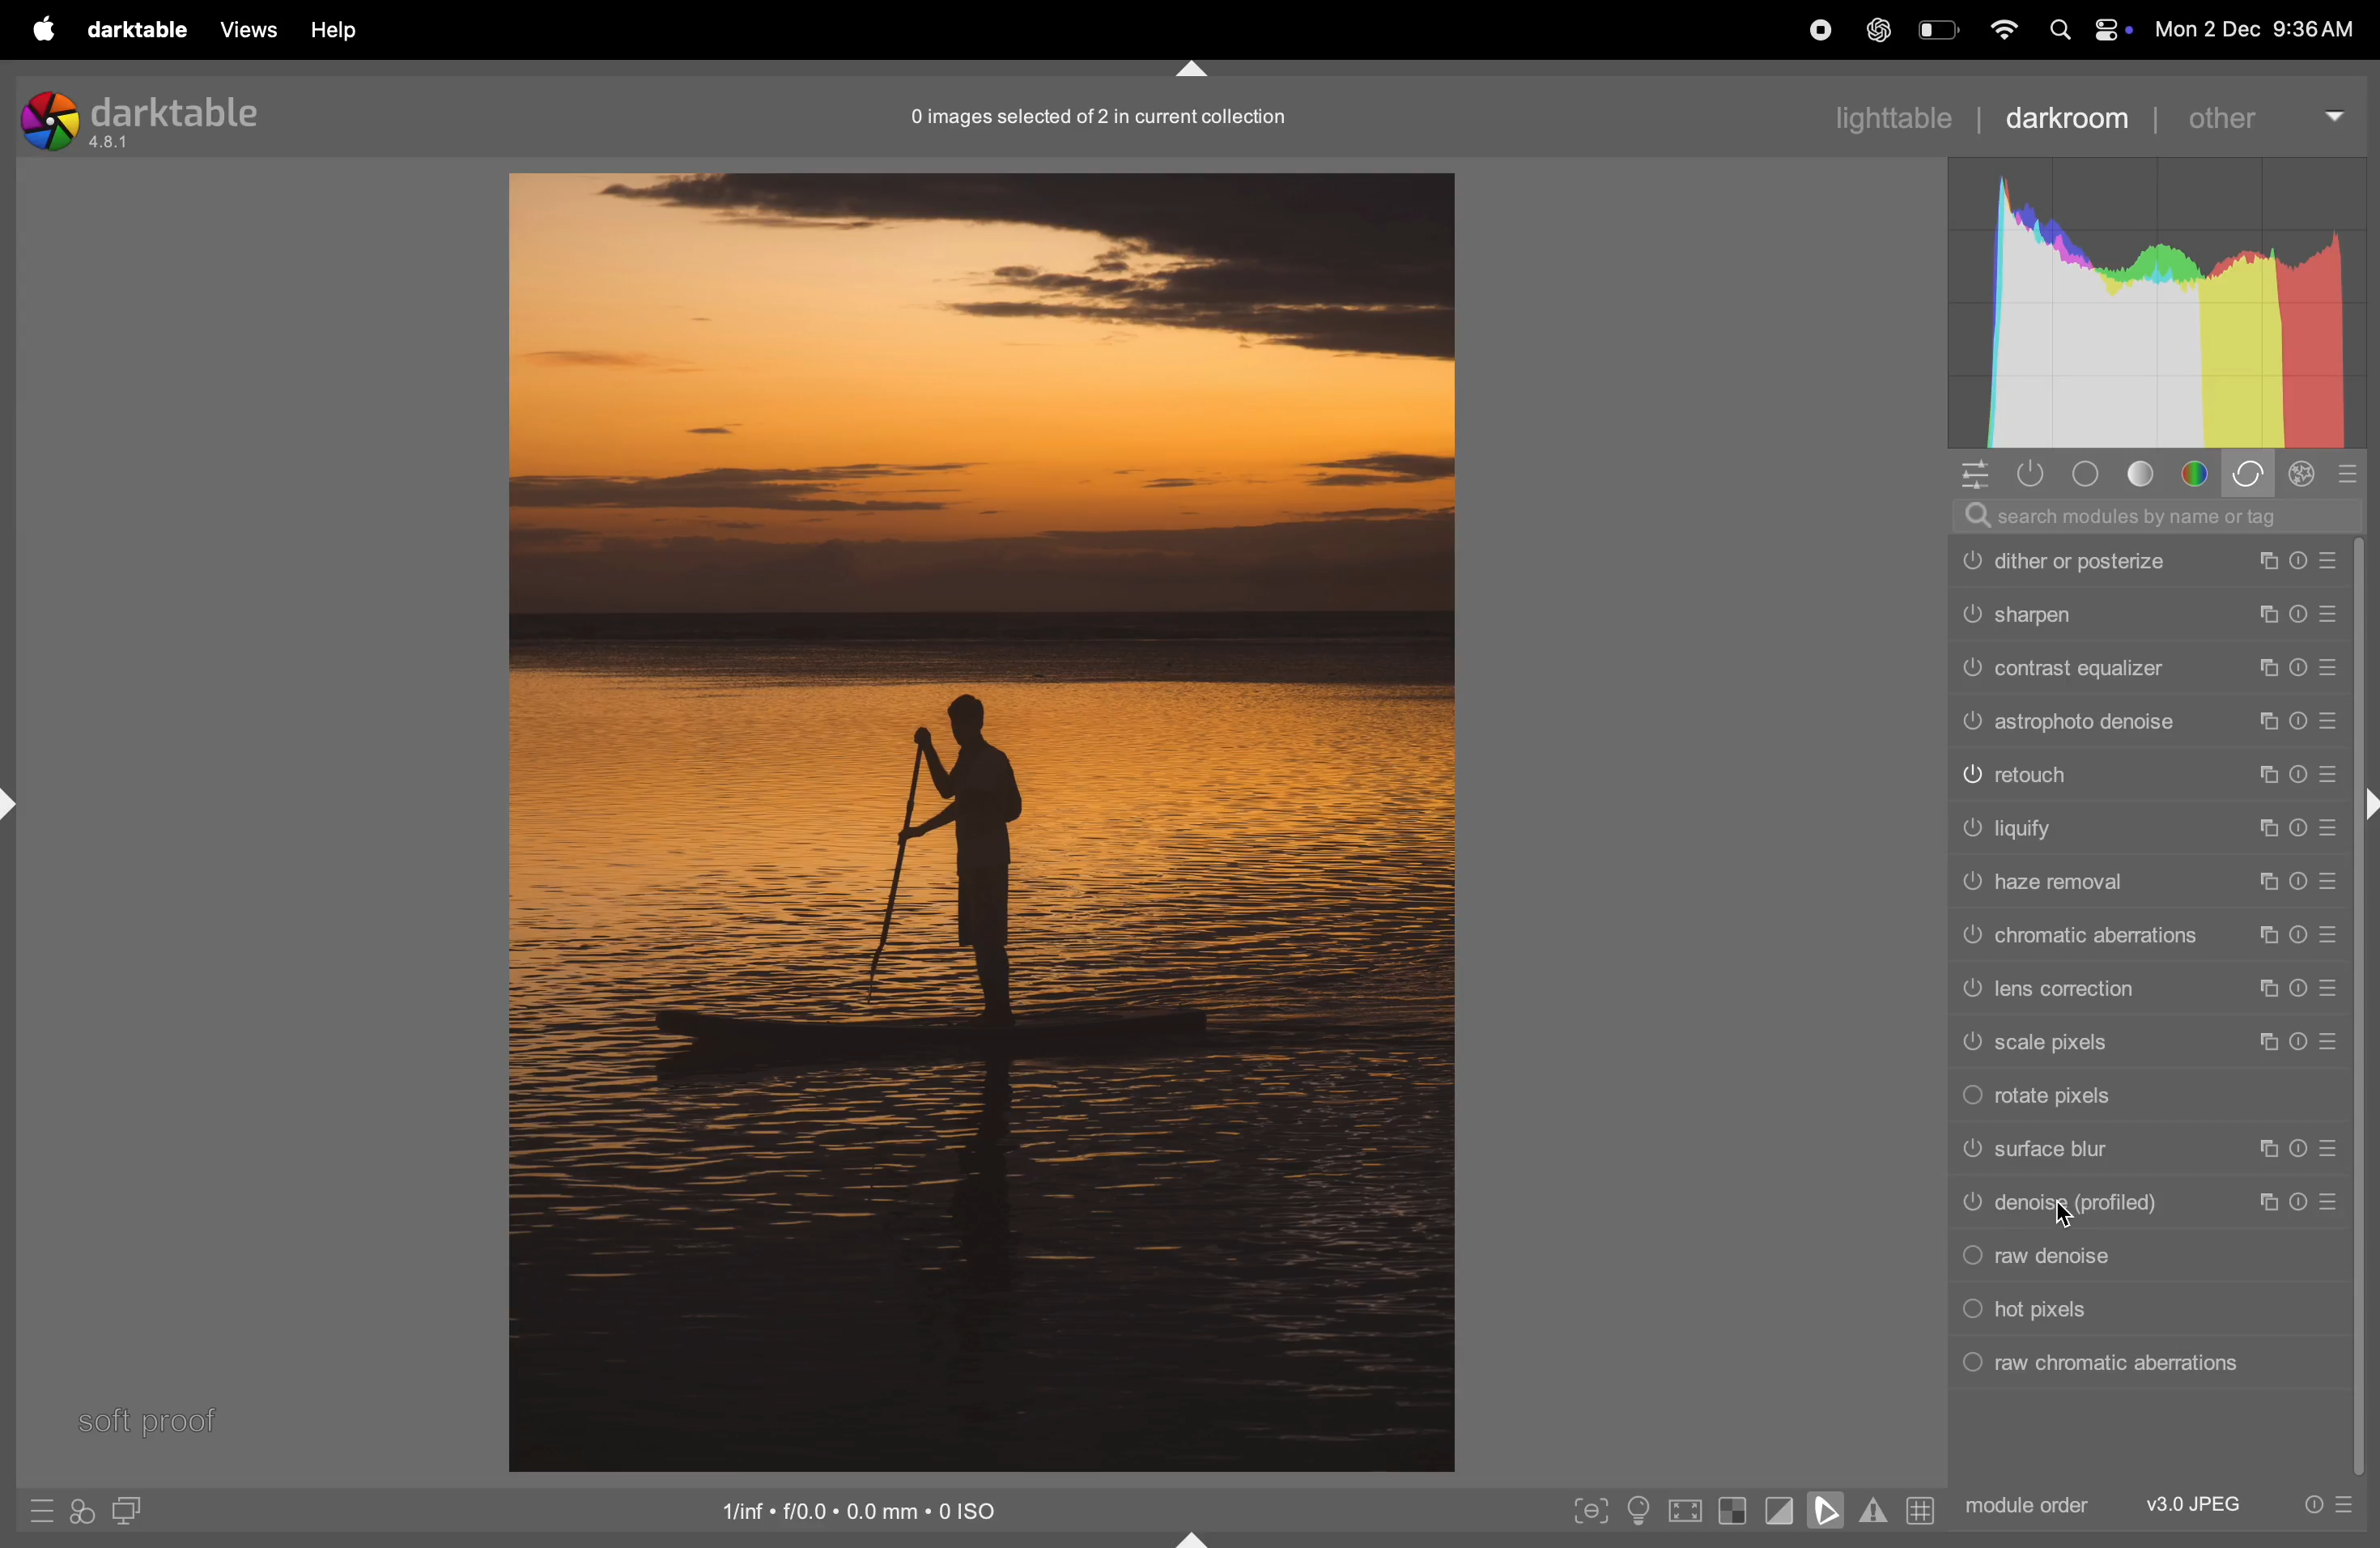  Describe the element at coordinates (2148, 934) in the screenshot. I see `chromatic abbreations` at that location.